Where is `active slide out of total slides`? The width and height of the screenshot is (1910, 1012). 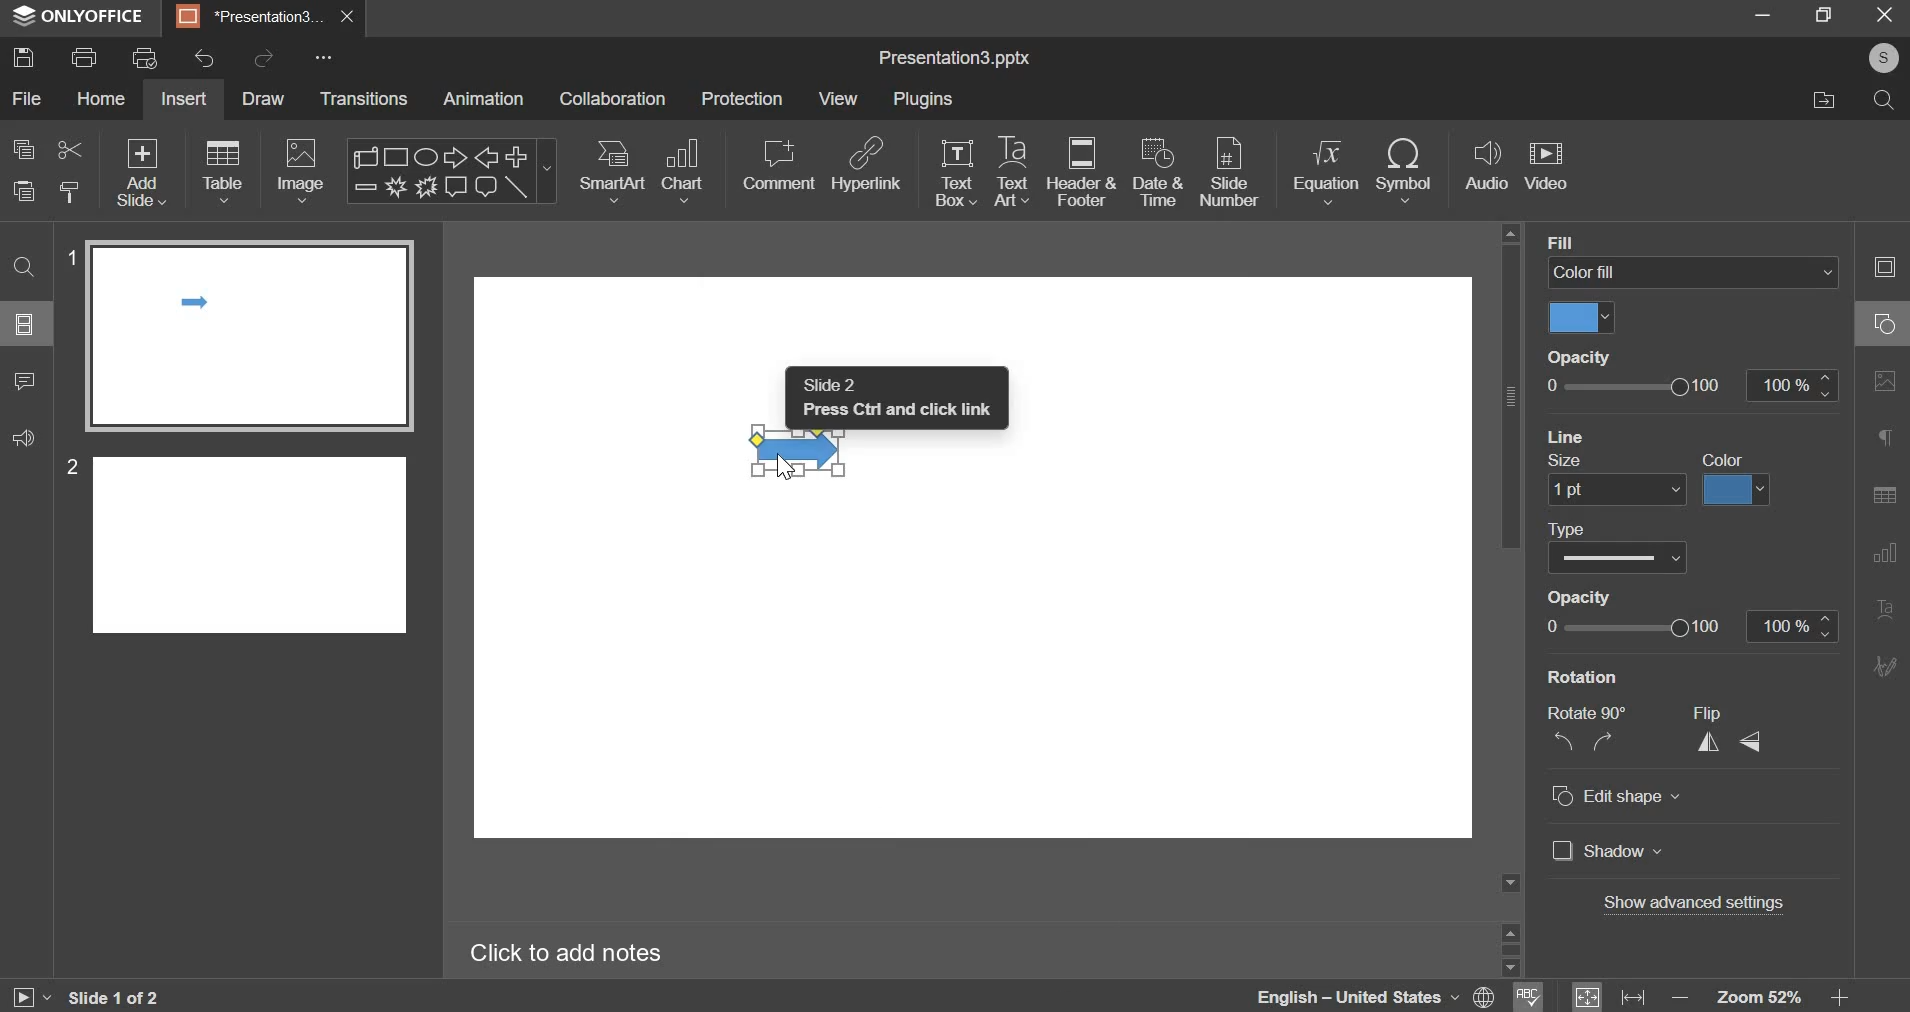 active slide out of total slides is located at coordinates (114, 997).